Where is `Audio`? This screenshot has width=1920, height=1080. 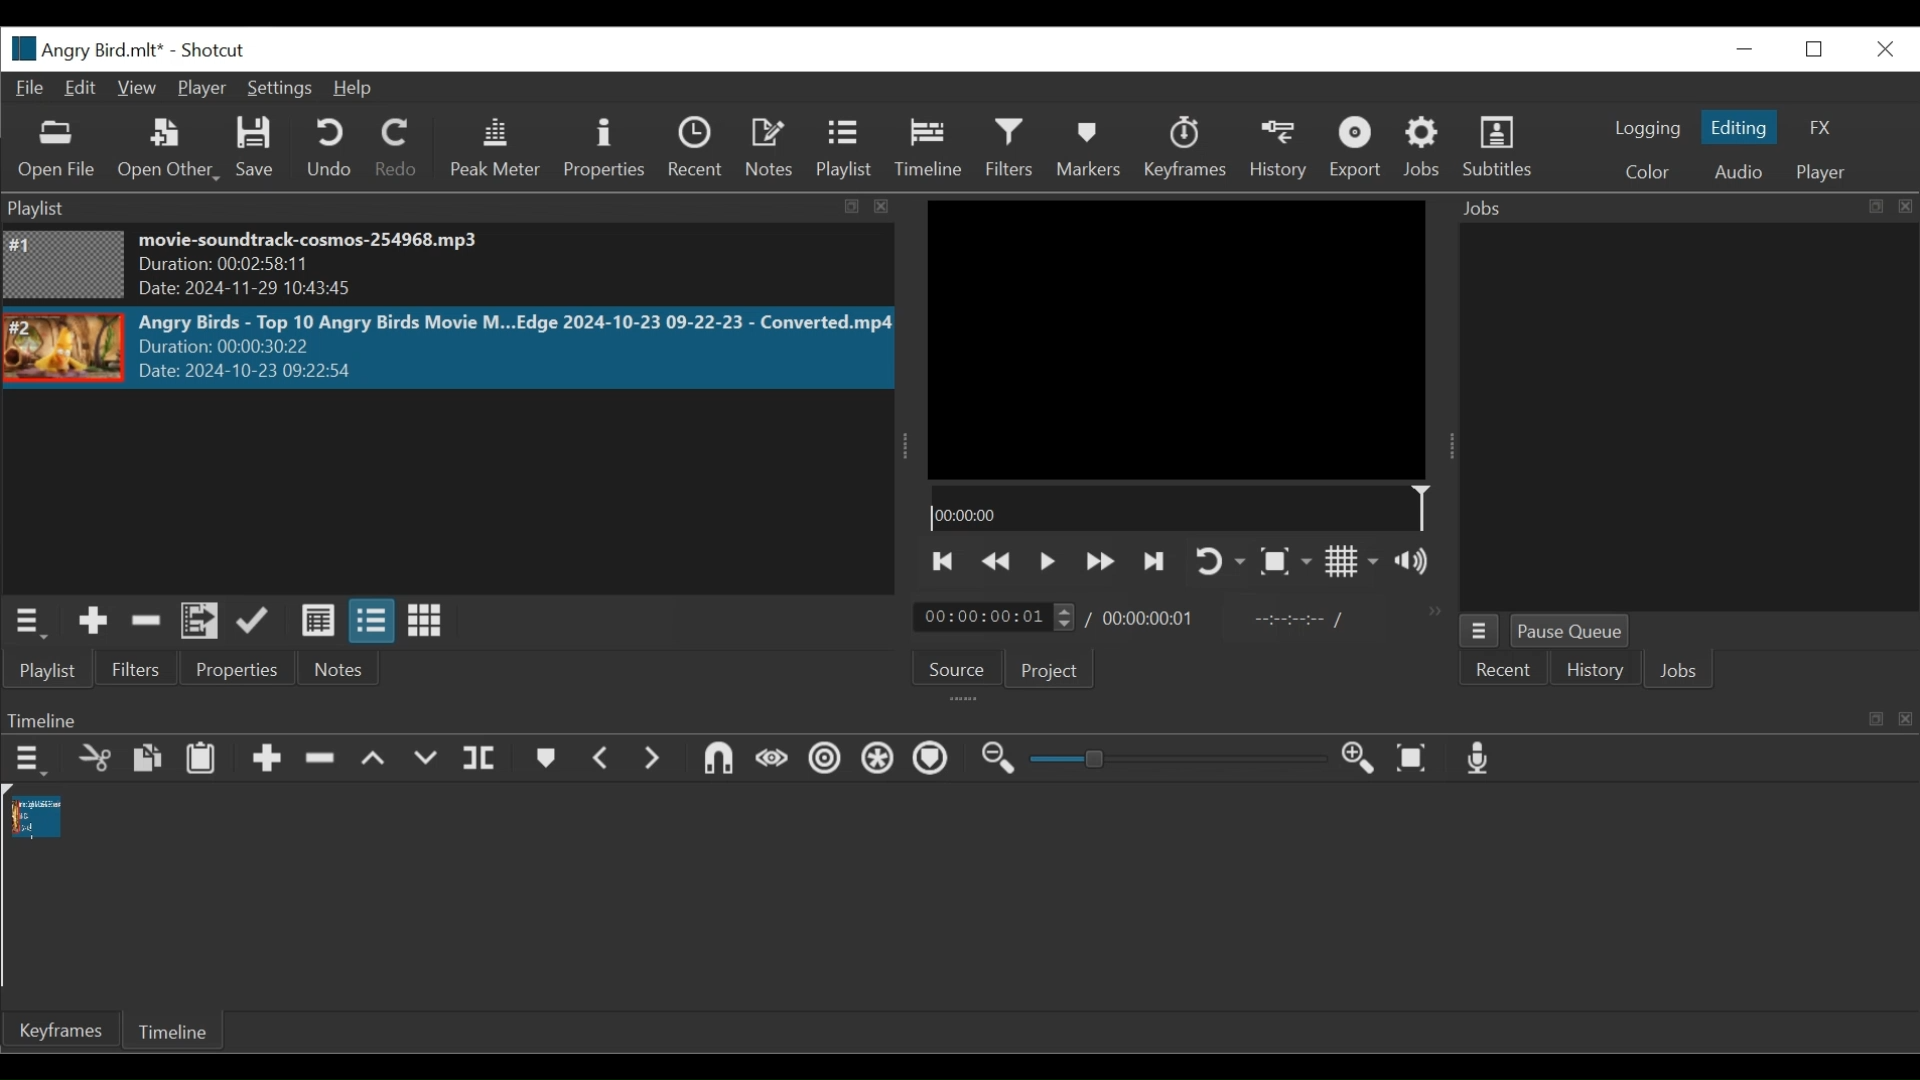
Audio is located at coordinates (1739, 171).